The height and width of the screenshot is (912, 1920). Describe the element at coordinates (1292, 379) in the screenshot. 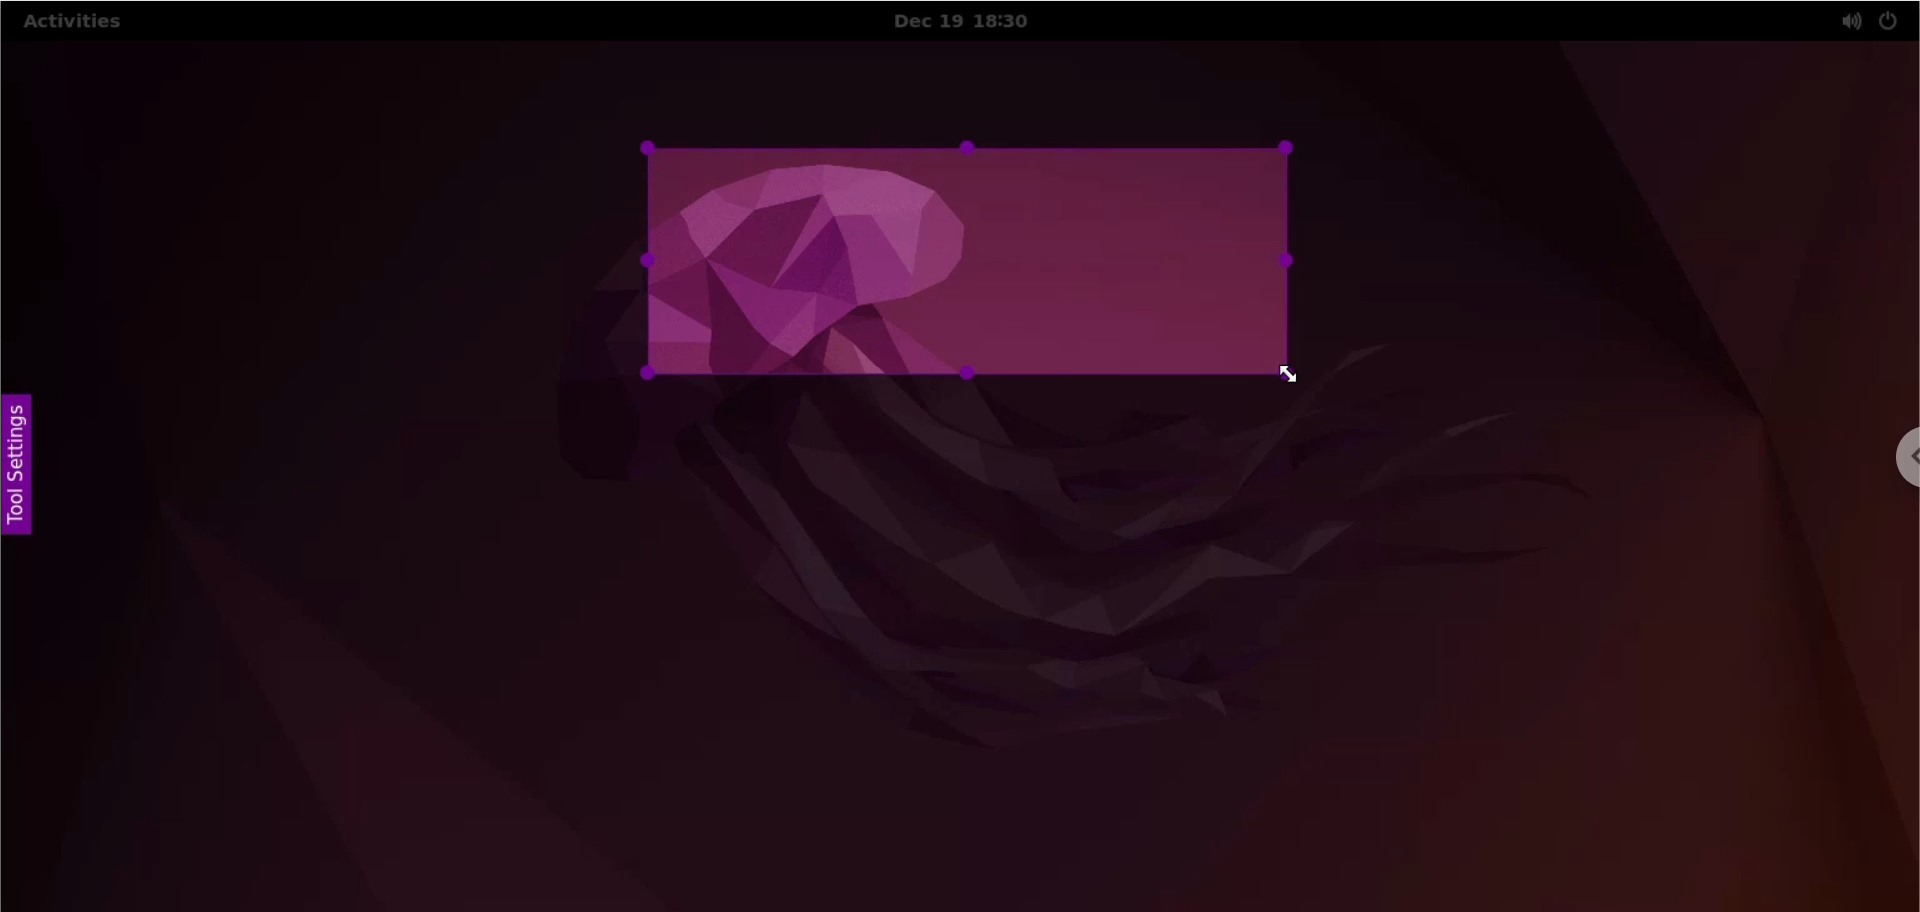

I see `cursor` at that location.